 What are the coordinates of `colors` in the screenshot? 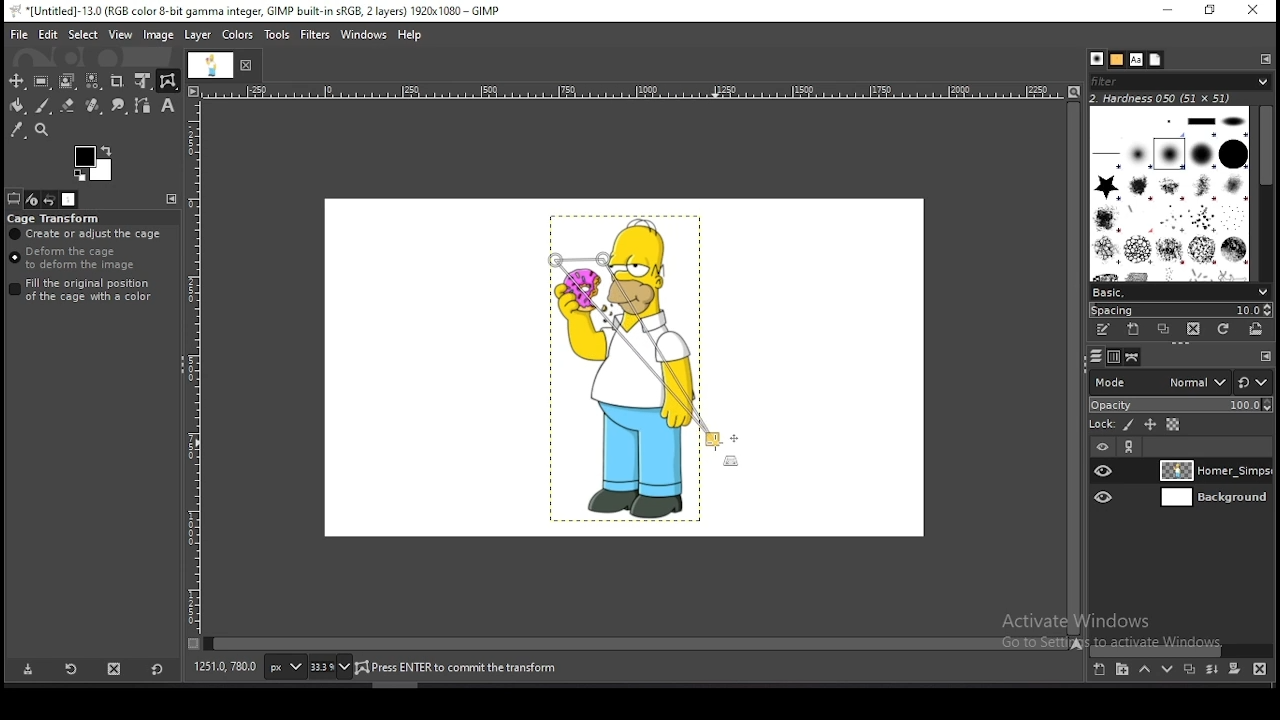 It's located at (94, 164).